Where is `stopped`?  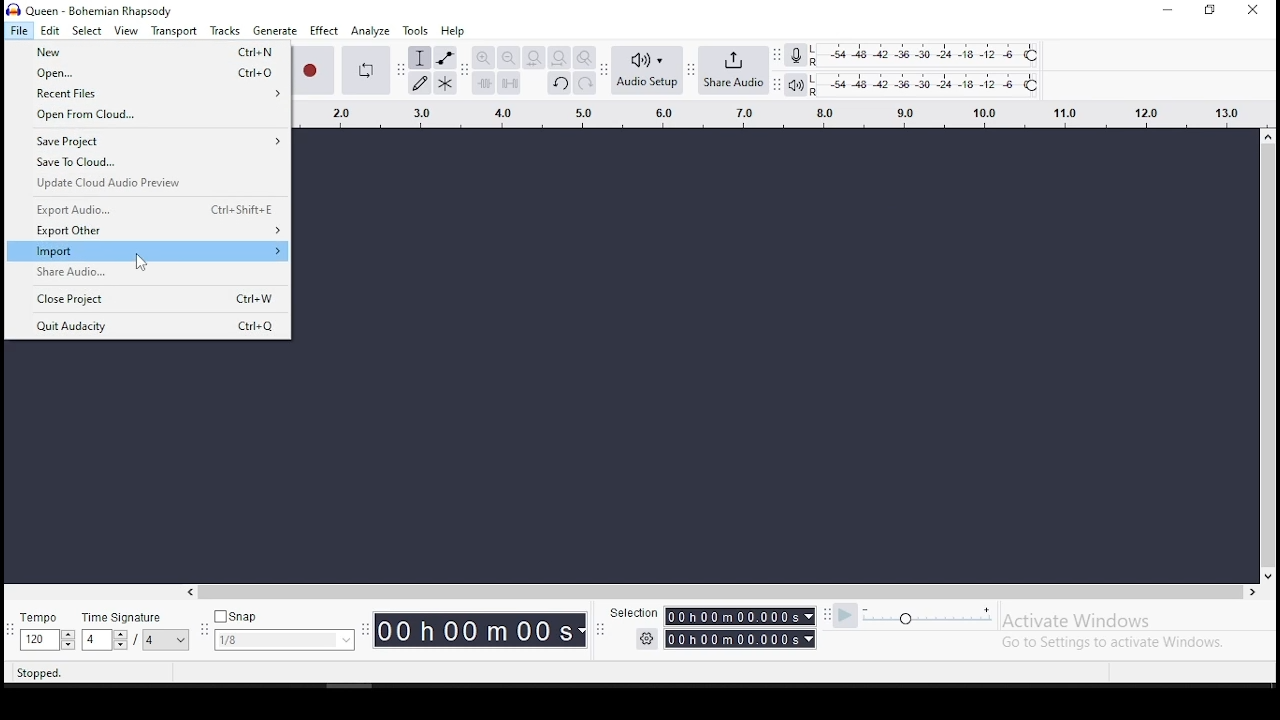
stopped is located at coordinates (39, 674).